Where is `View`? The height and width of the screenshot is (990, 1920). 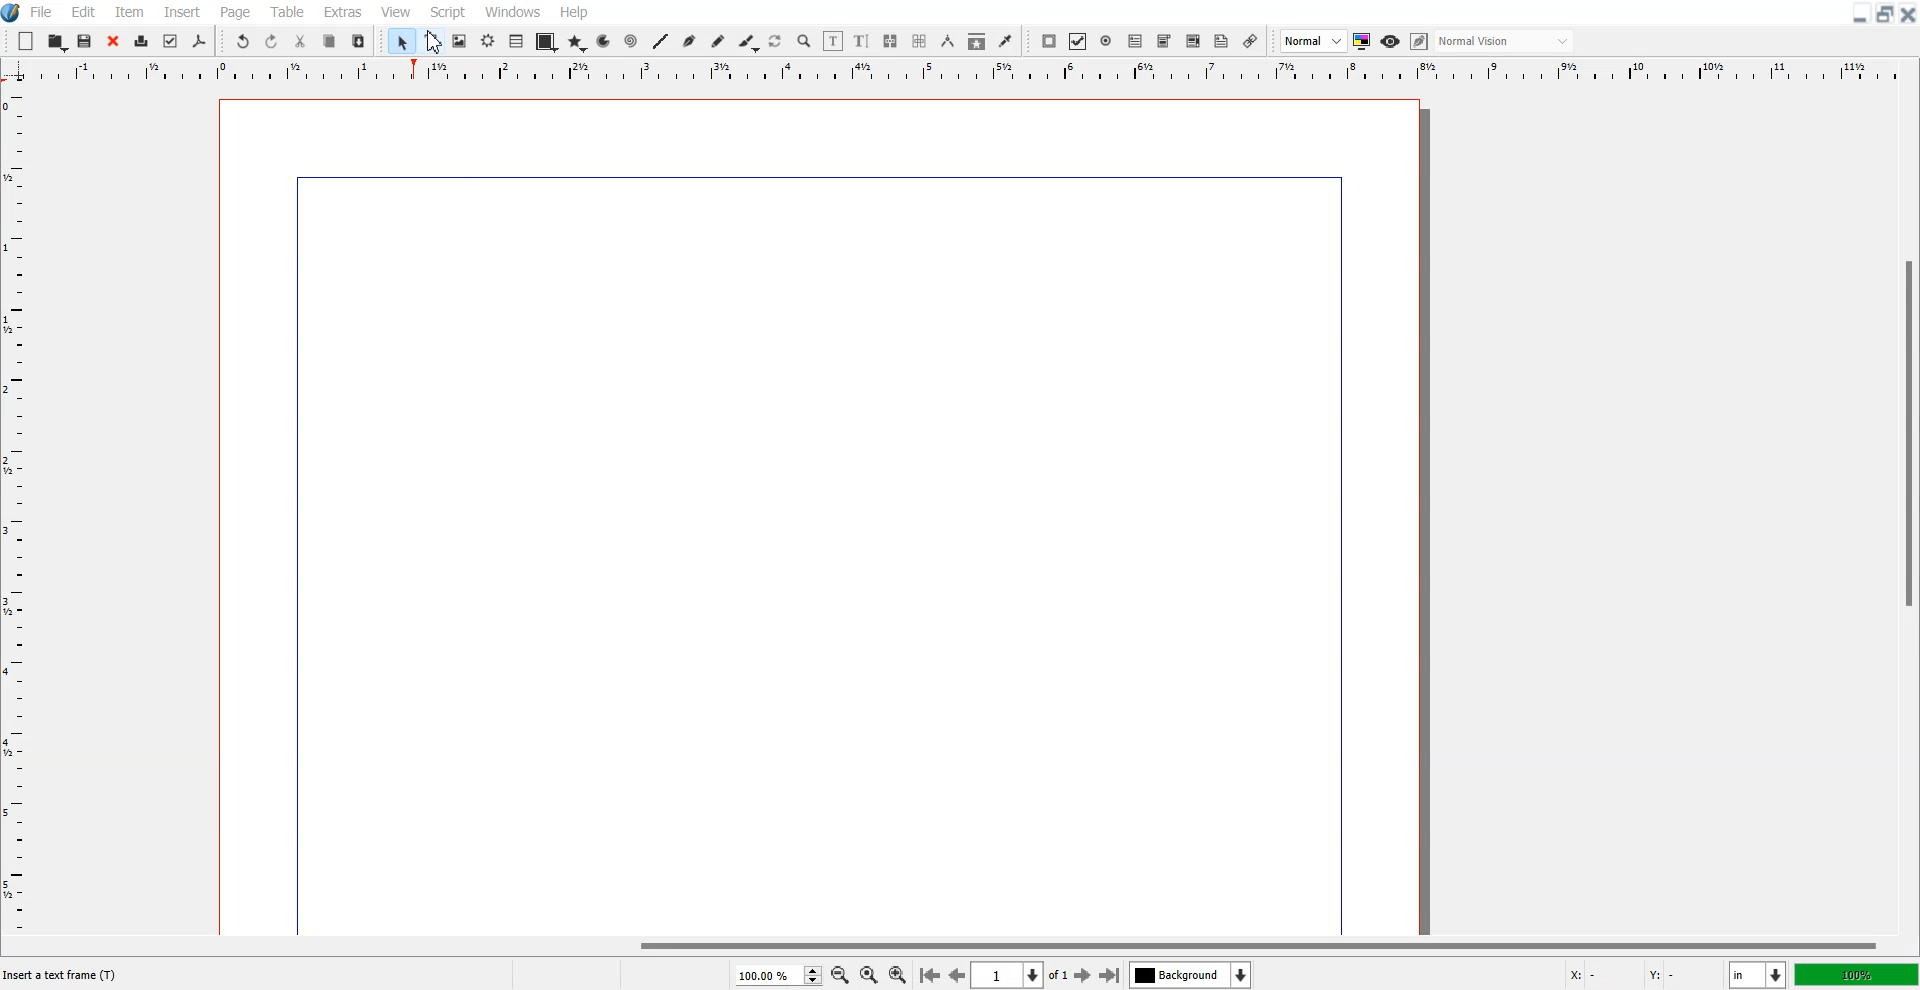 View is located at coordinates (397, 11).